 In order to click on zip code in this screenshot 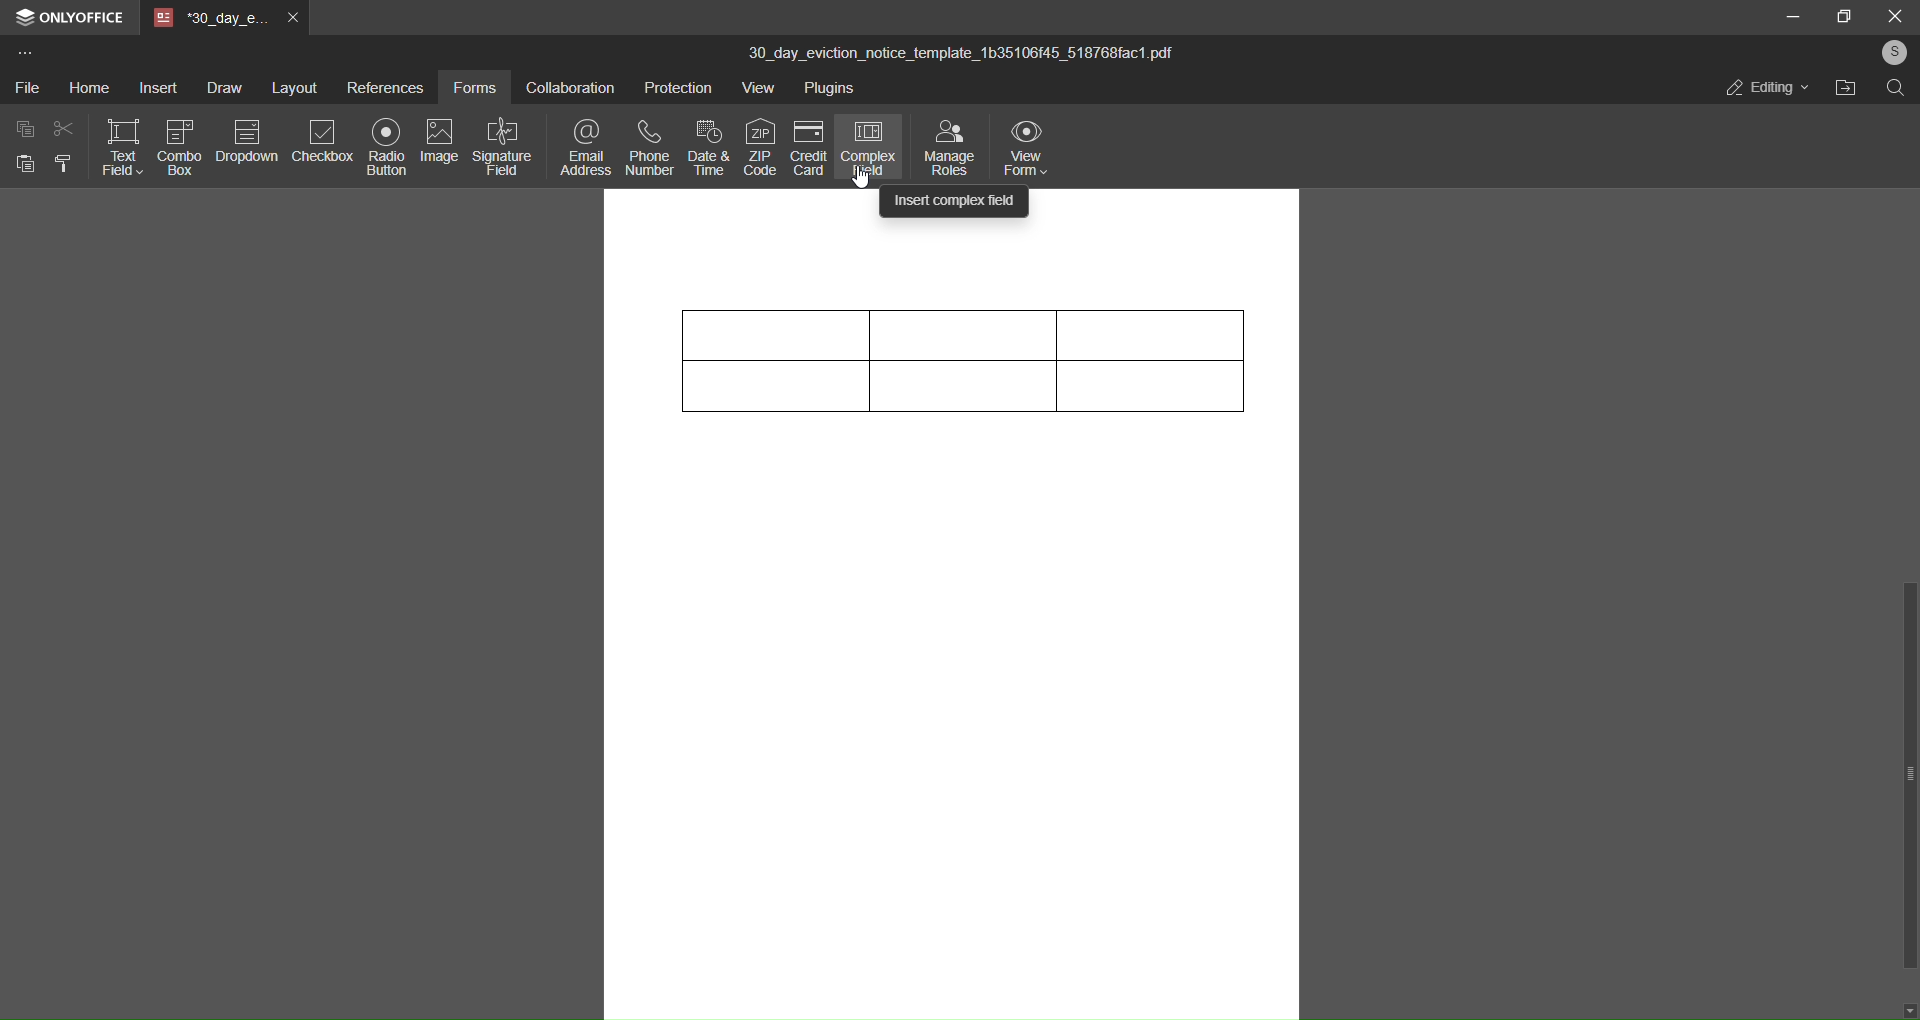, I will do `click(759, 144)`.